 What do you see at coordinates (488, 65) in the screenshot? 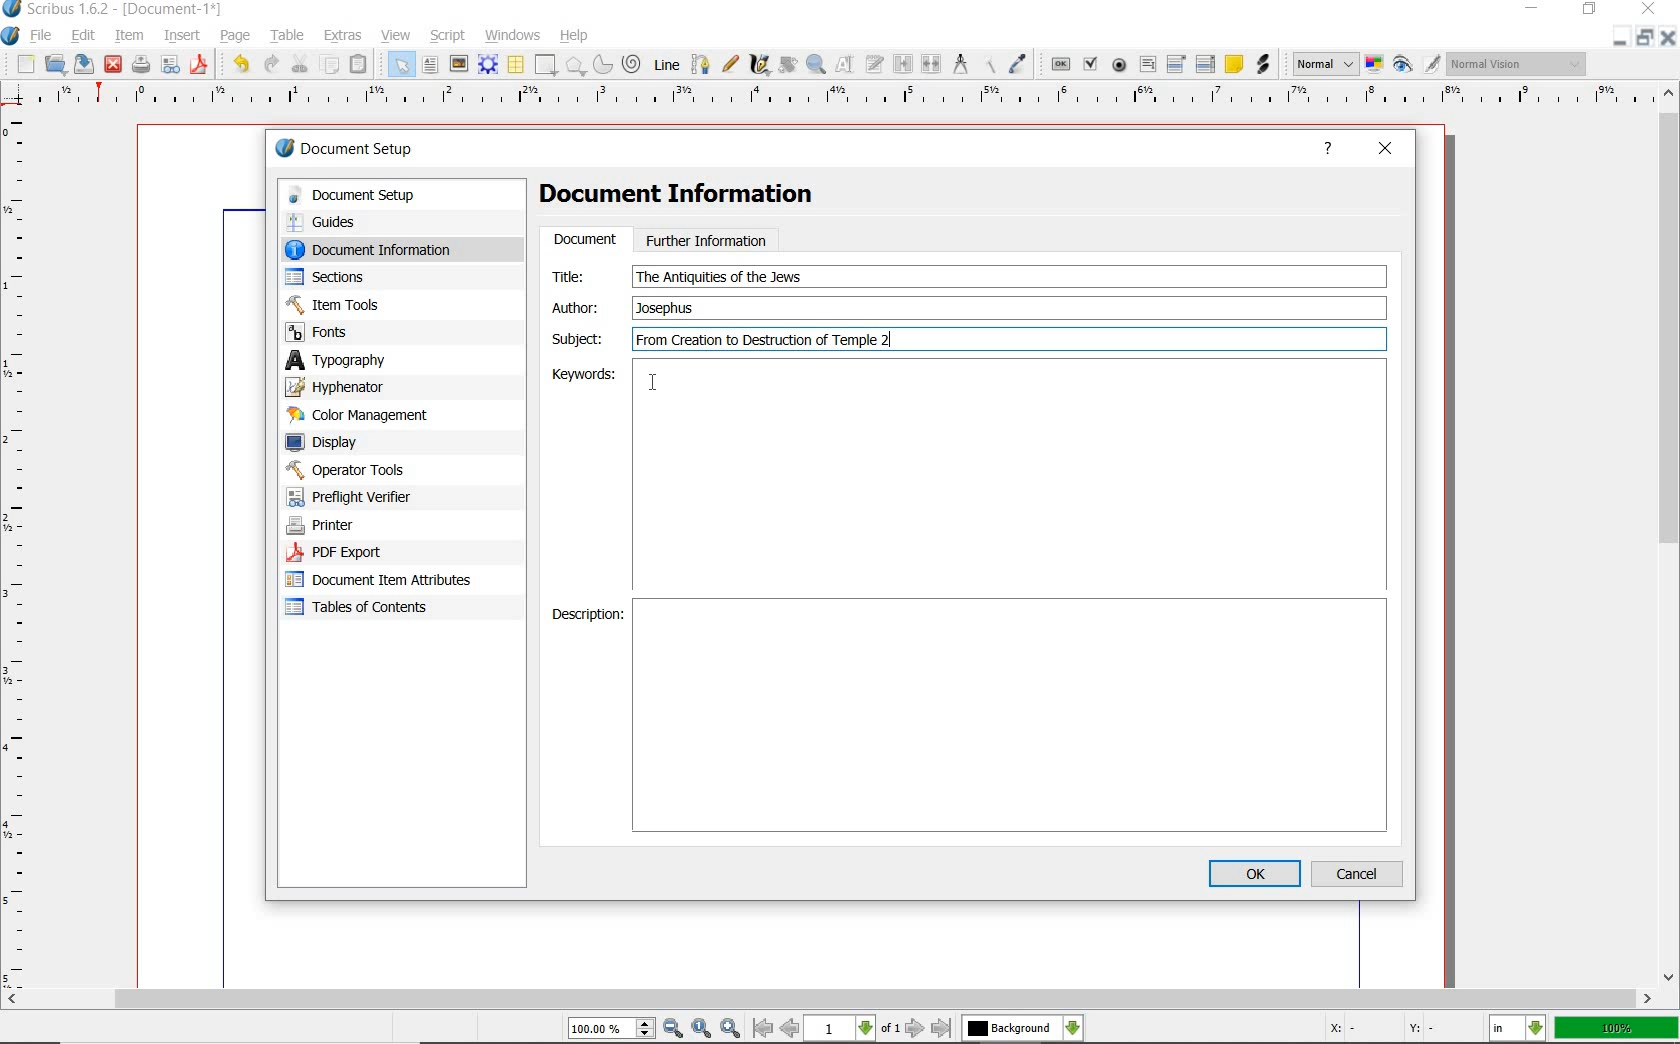
I see `render frame` at bounding box center [488, 65].